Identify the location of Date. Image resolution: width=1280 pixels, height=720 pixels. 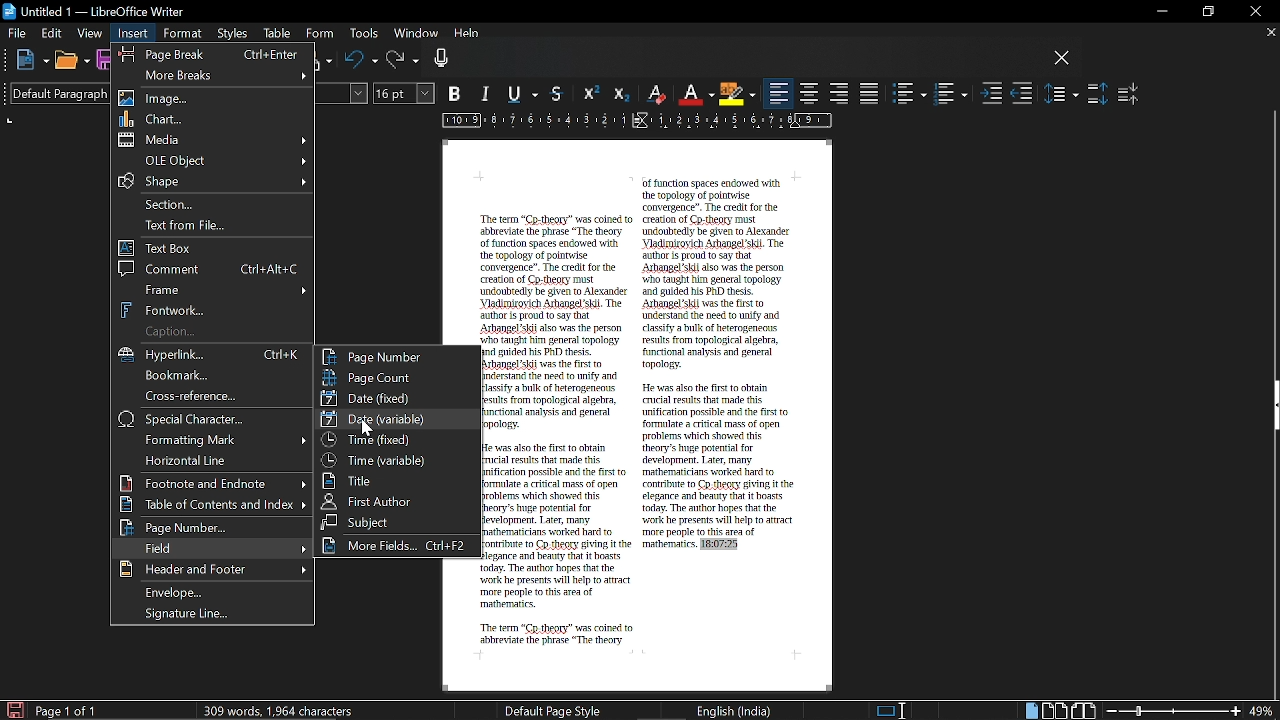
(394, 397).